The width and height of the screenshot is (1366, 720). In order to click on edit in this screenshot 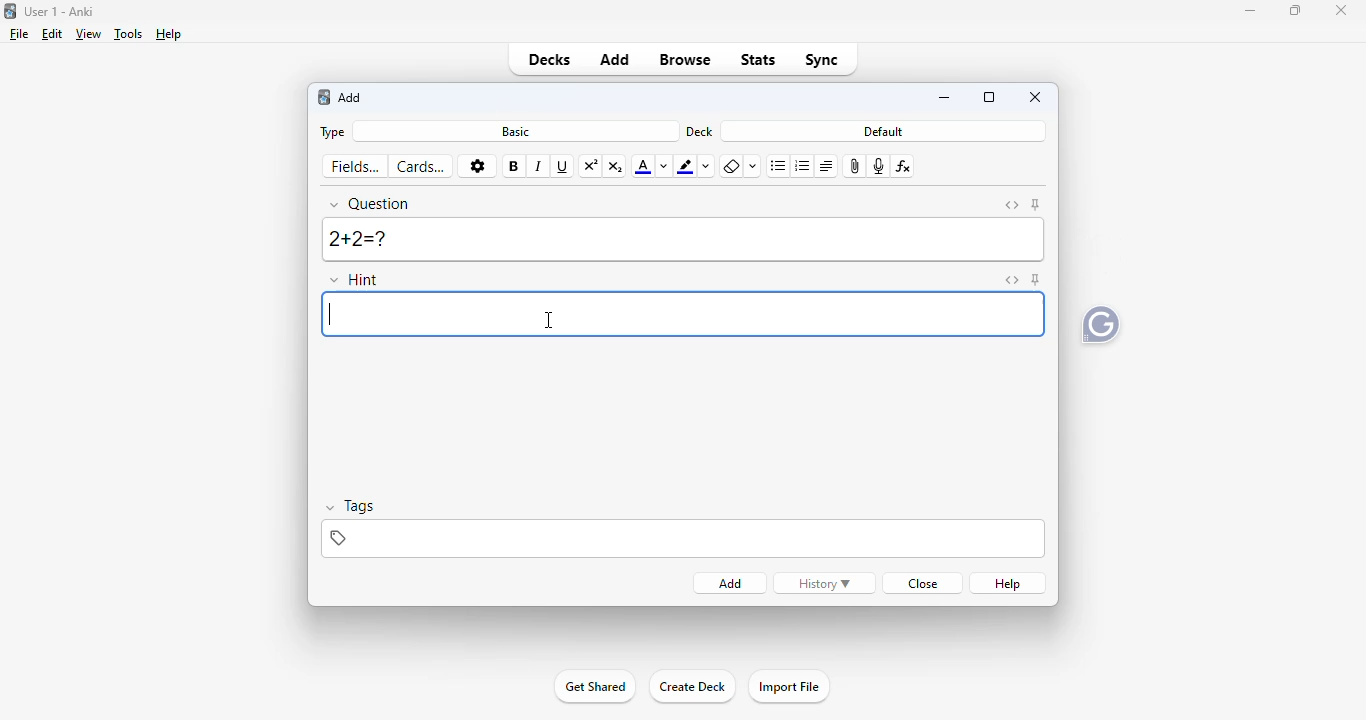, I will do `click(53, 34)`.